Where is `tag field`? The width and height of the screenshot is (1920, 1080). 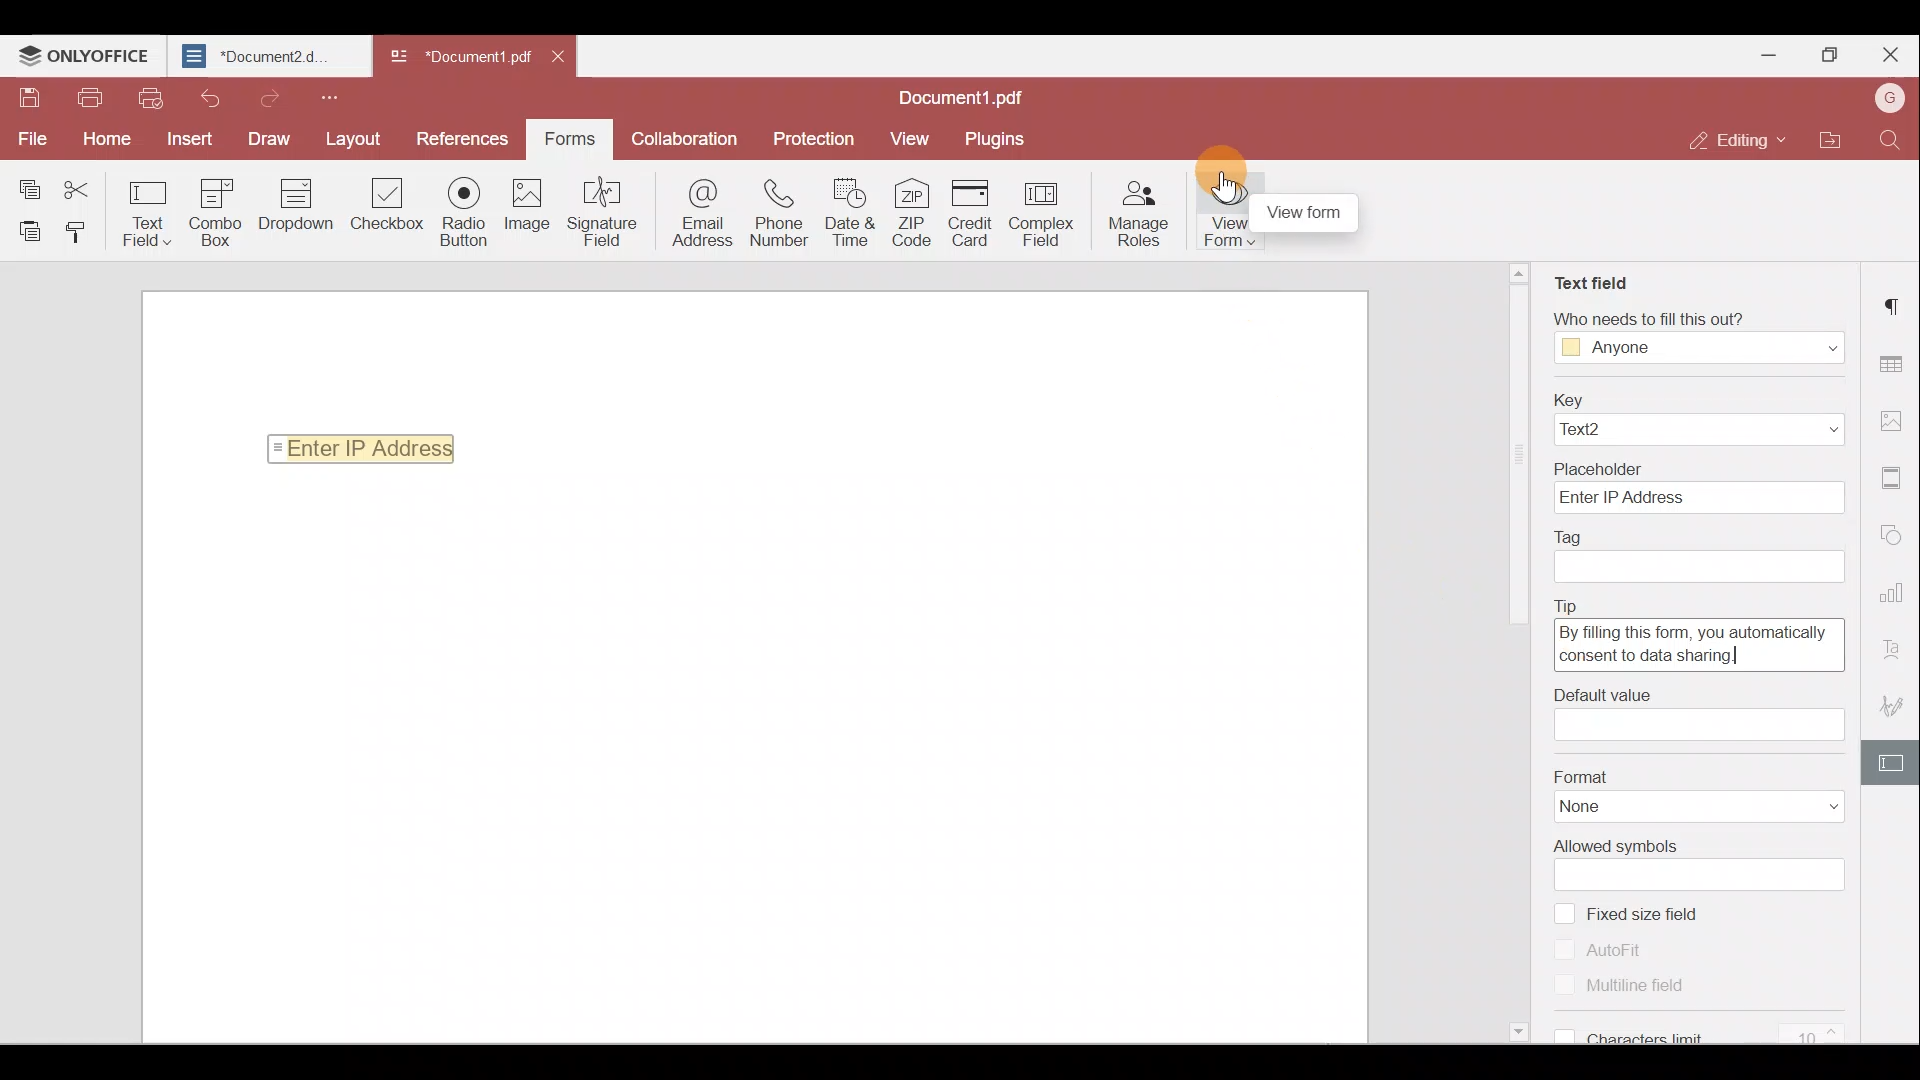
tag field is located at coordinates (1692, 567).